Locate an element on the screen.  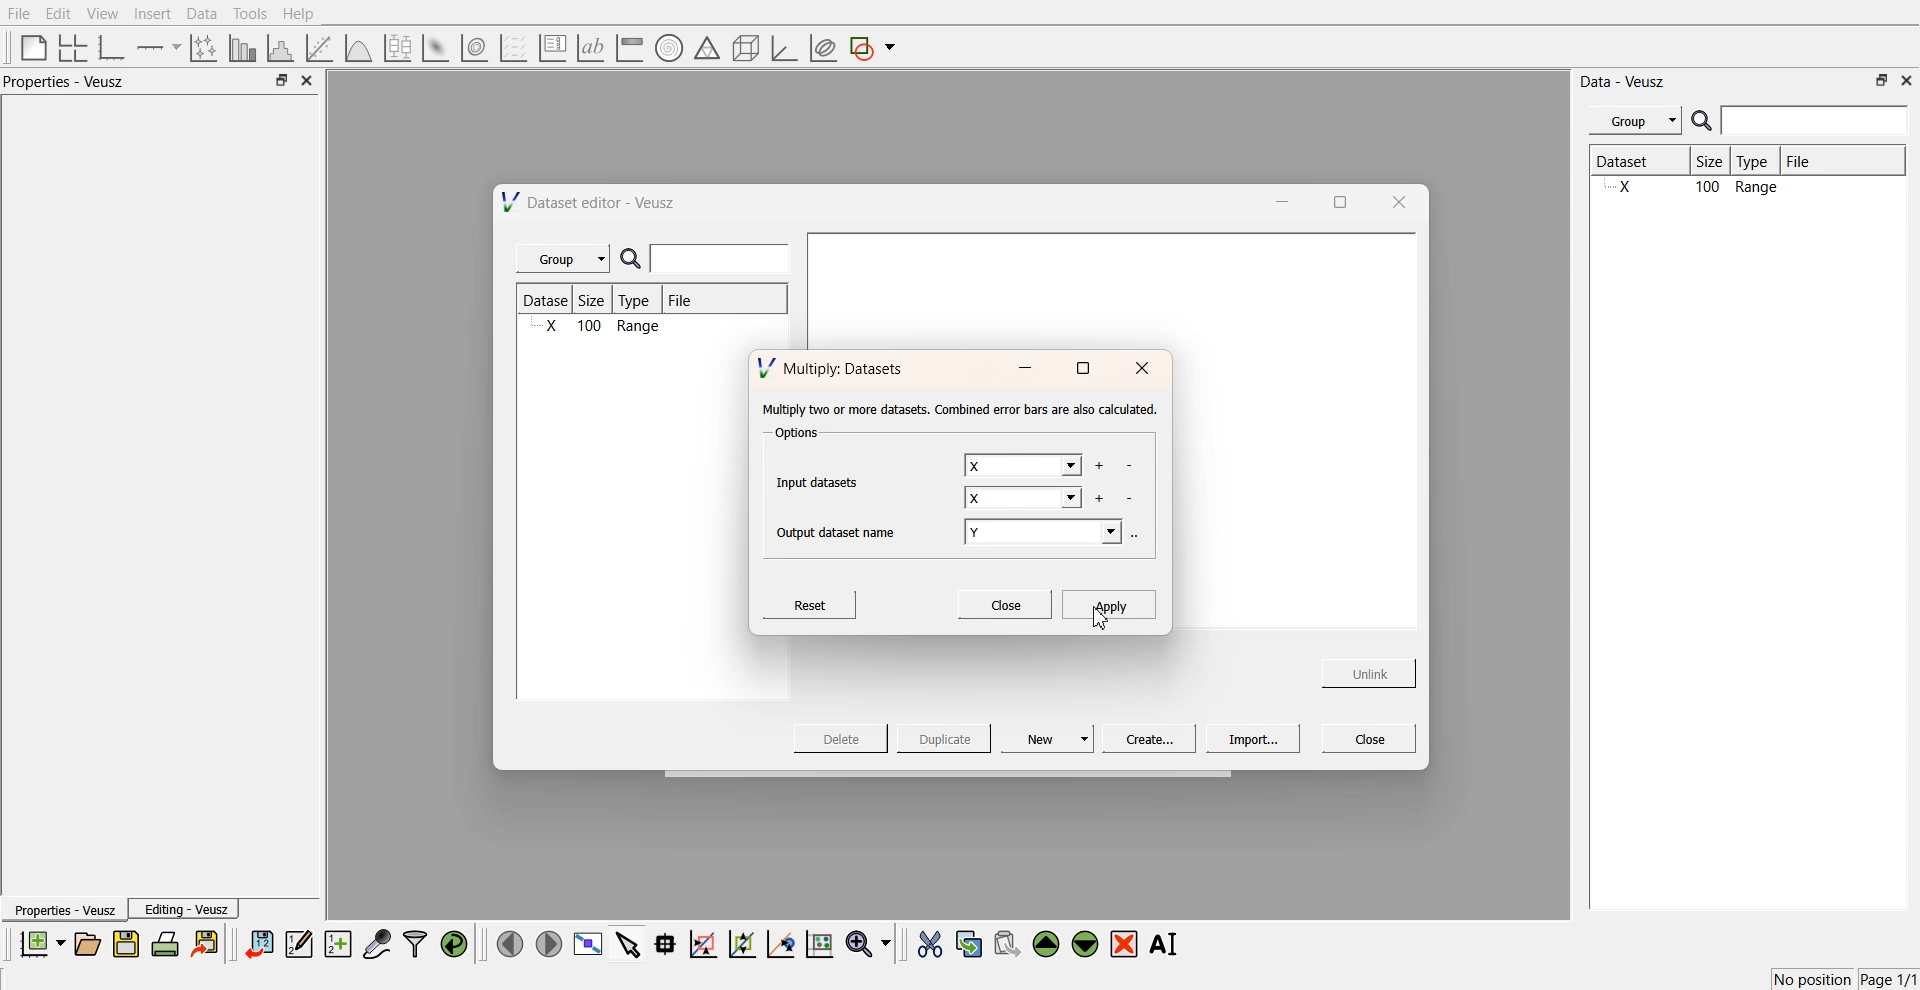
X is located at coordinates (1021, 466).